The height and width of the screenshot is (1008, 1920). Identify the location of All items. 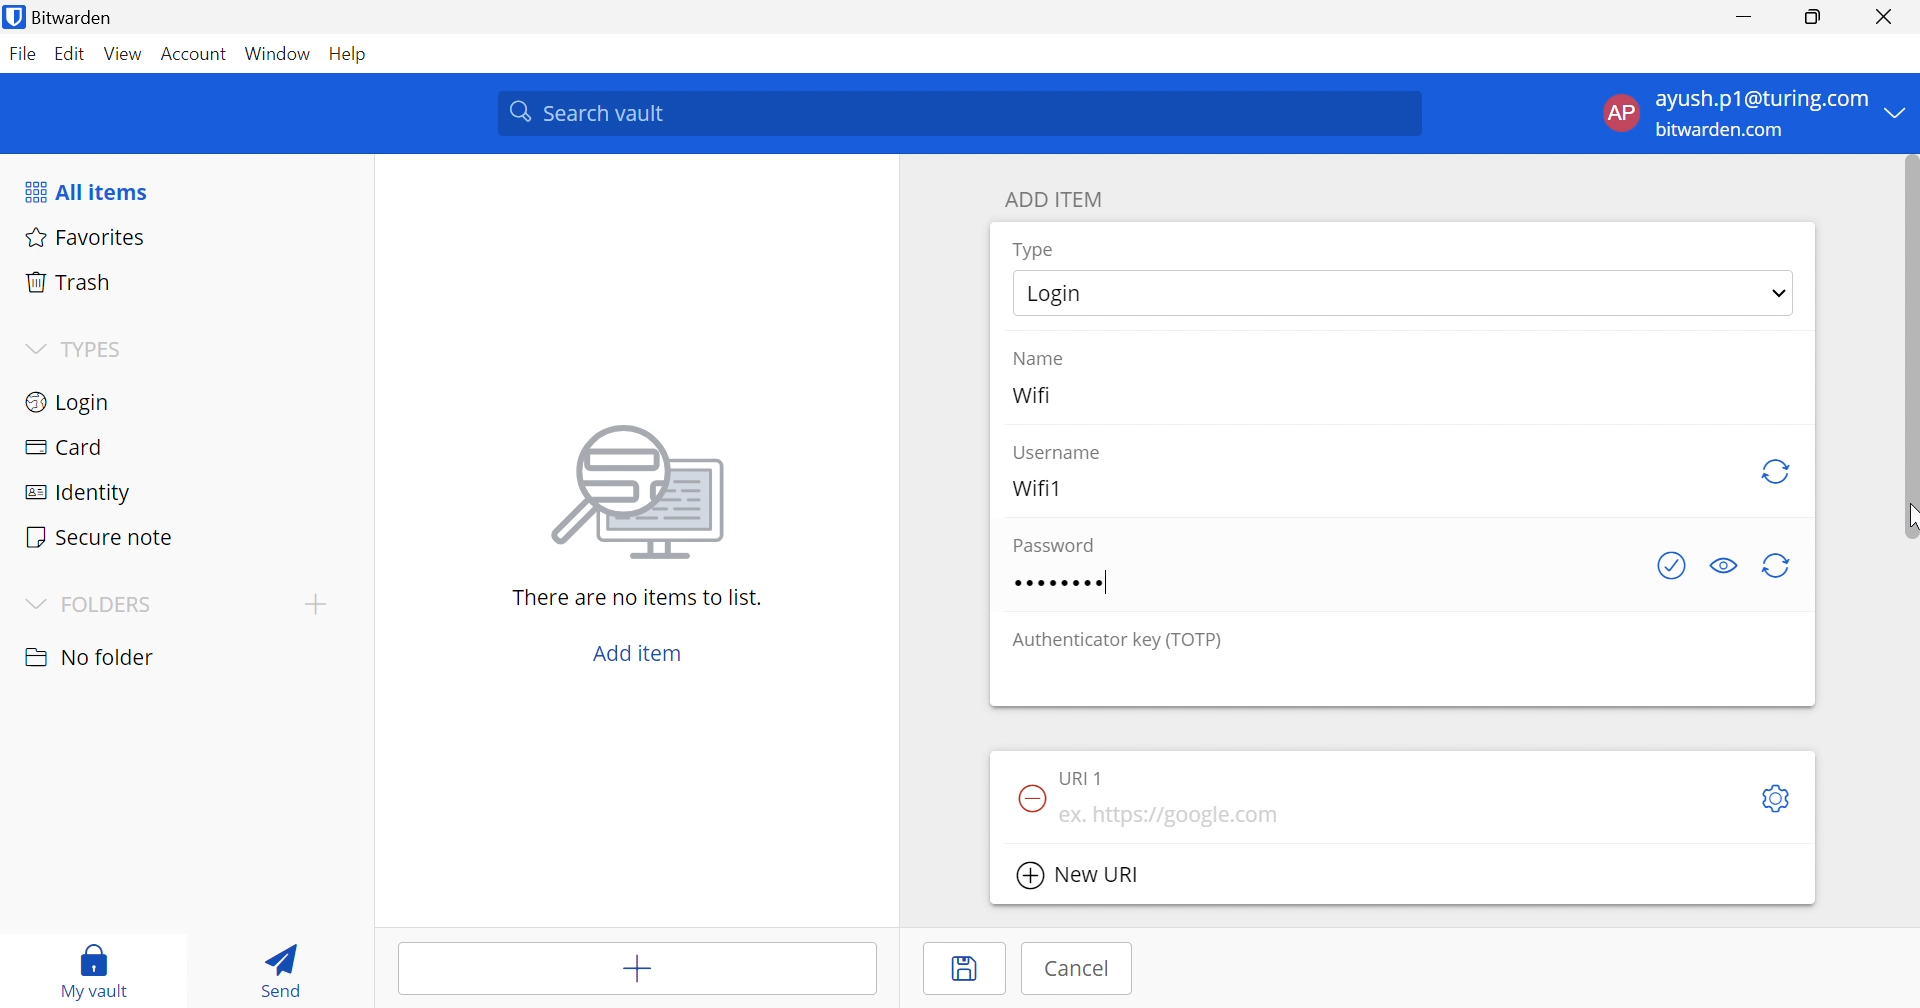
(85, 192).